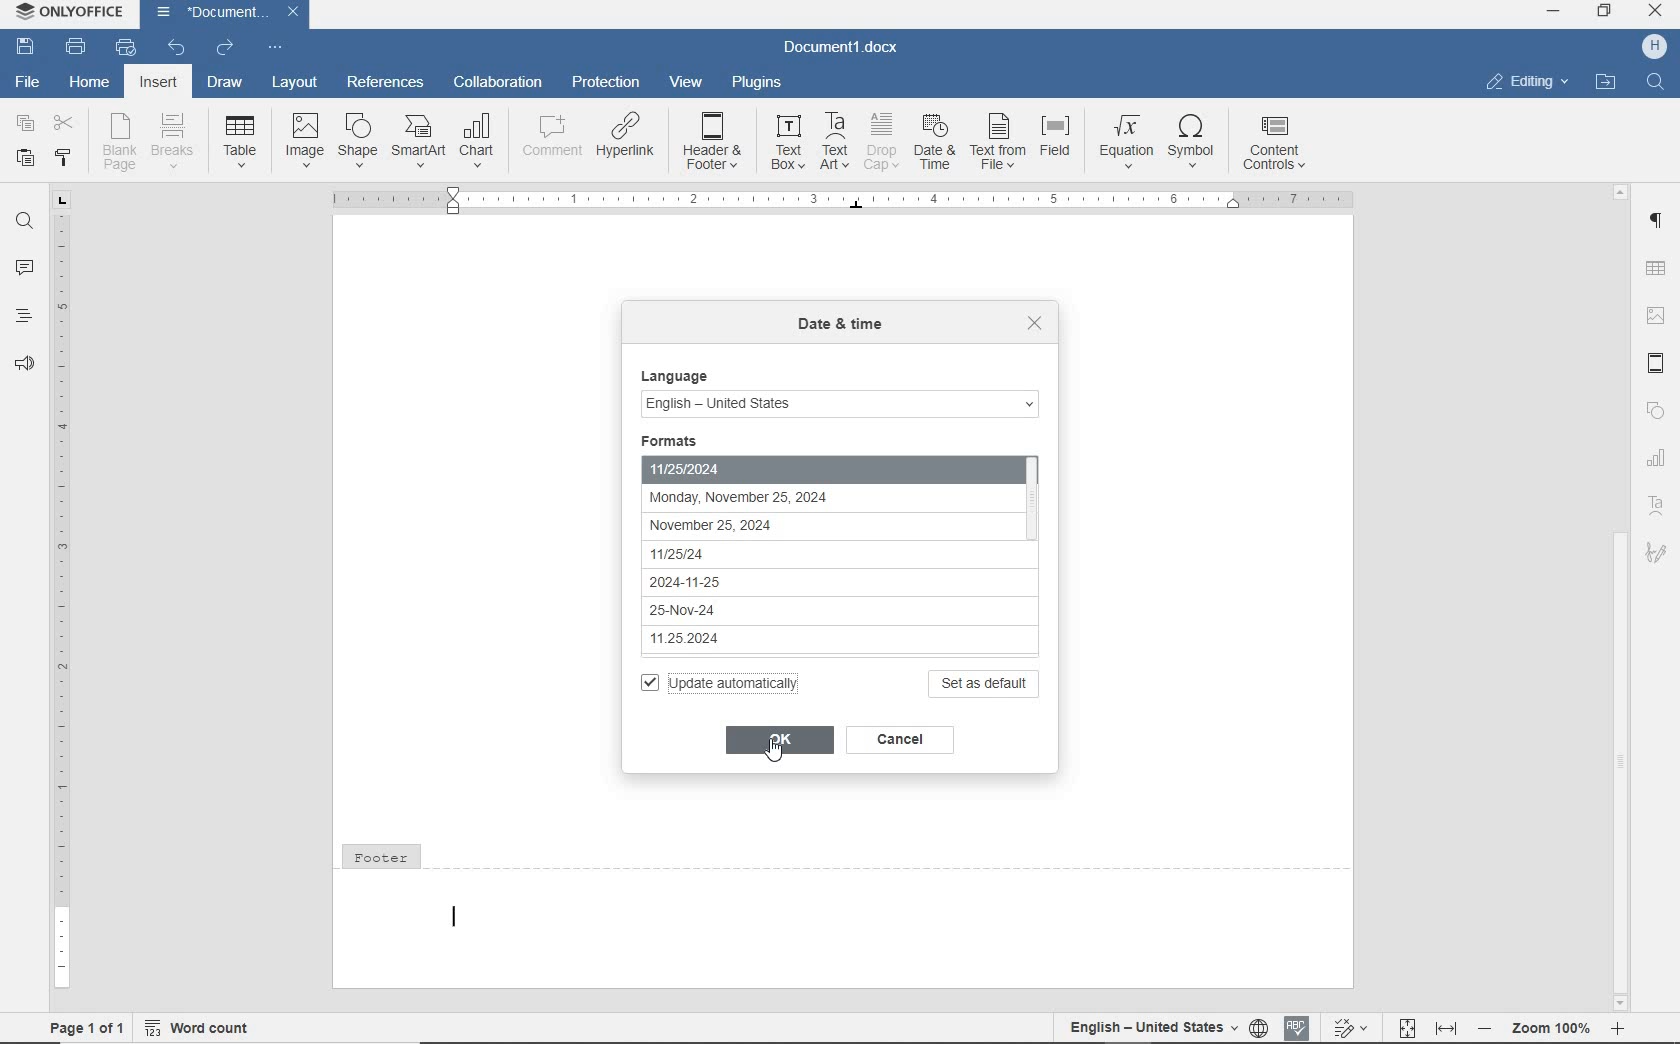 This screenshot has width=1680, height=1044. Describe the element at coordinates (1652, 265) in the screenshot. I see `table` at that location.